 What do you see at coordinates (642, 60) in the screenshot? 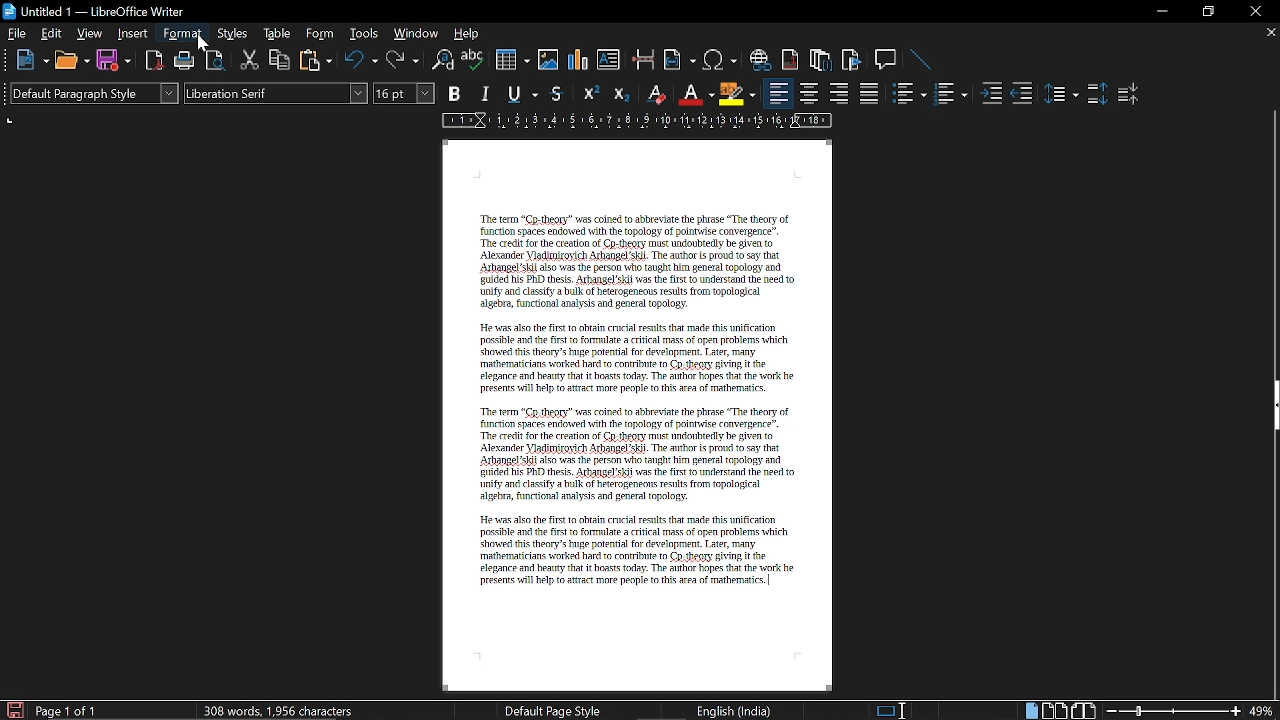
I see `Insert page break` at bounding box center [642, 60].